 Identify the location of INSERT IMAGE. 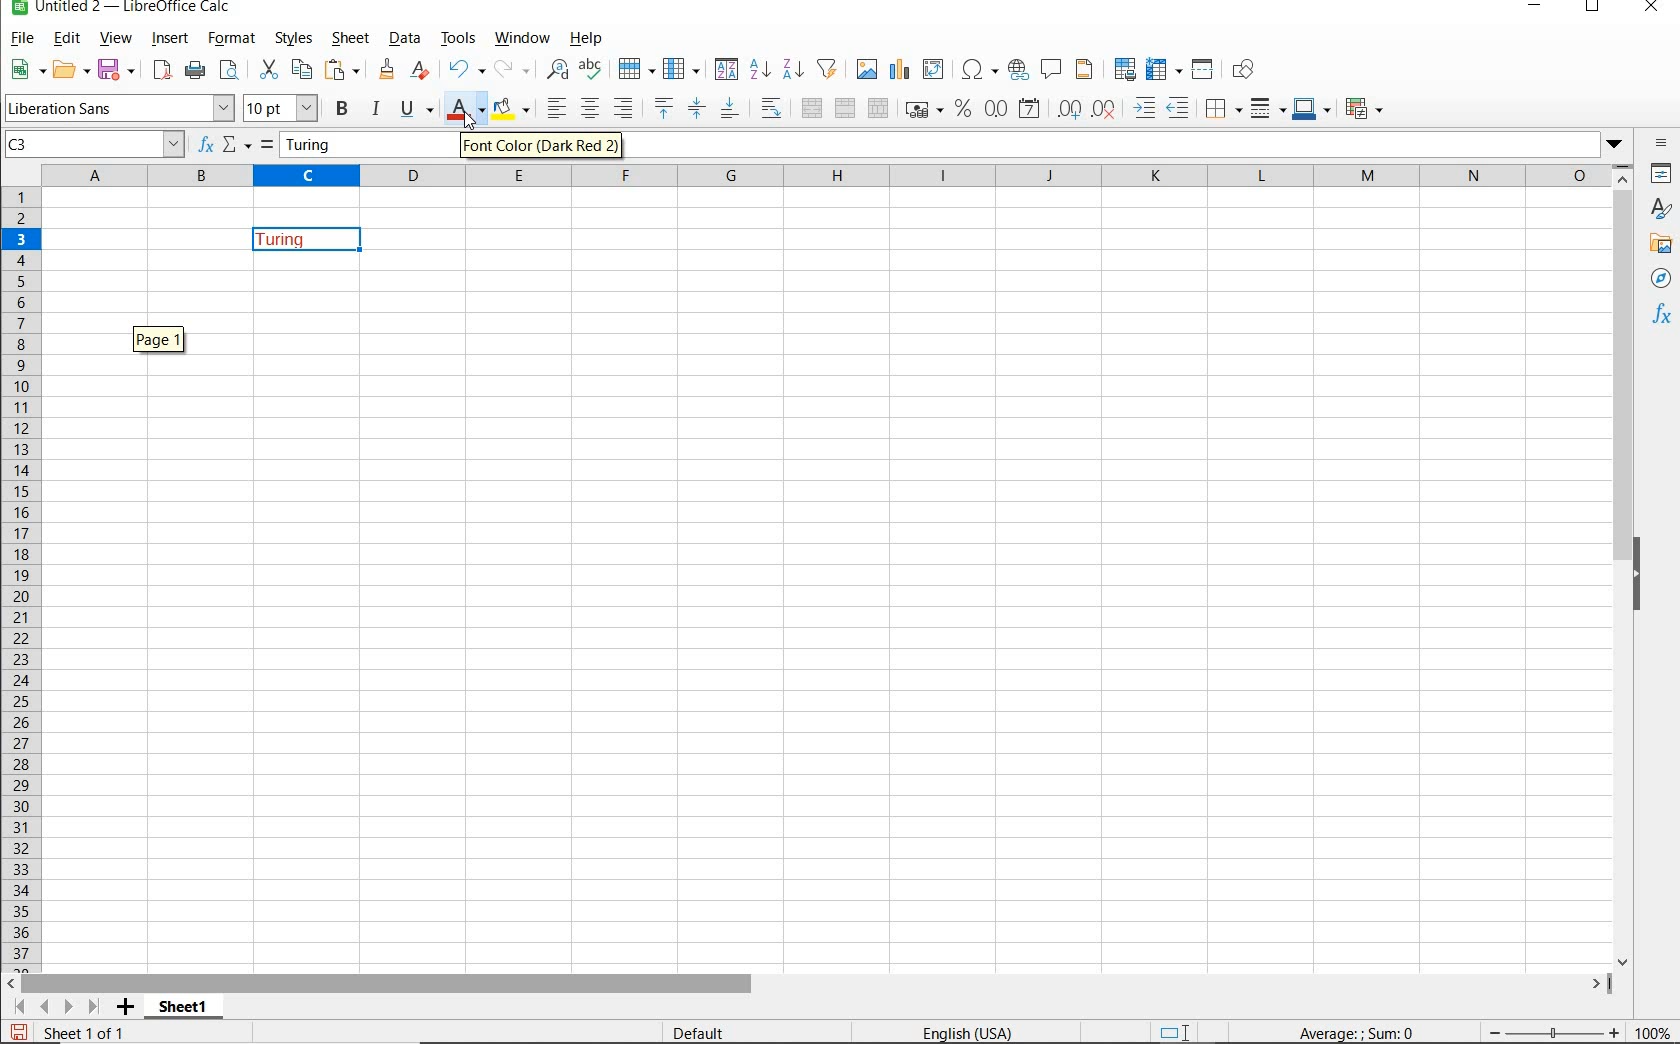
(867, 70).